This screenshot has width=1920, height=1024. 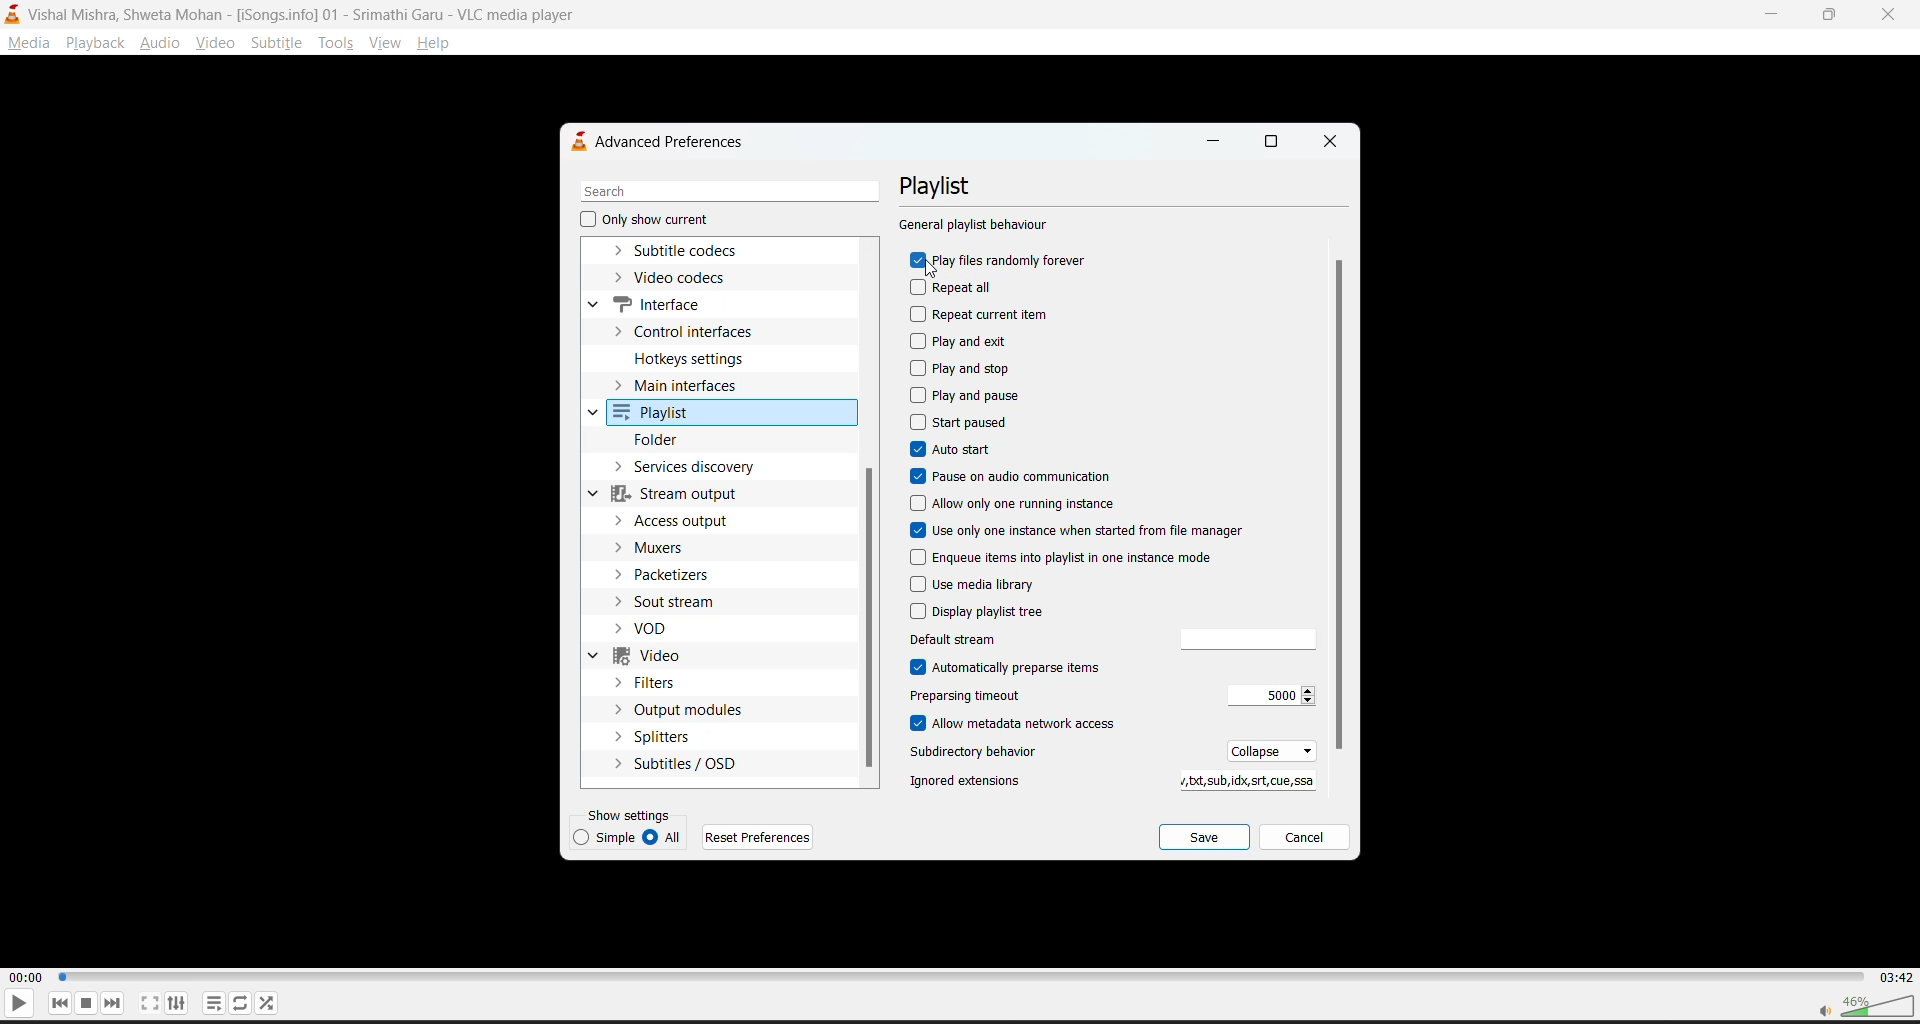 I want to click on simple, so click(x=599, y=838).